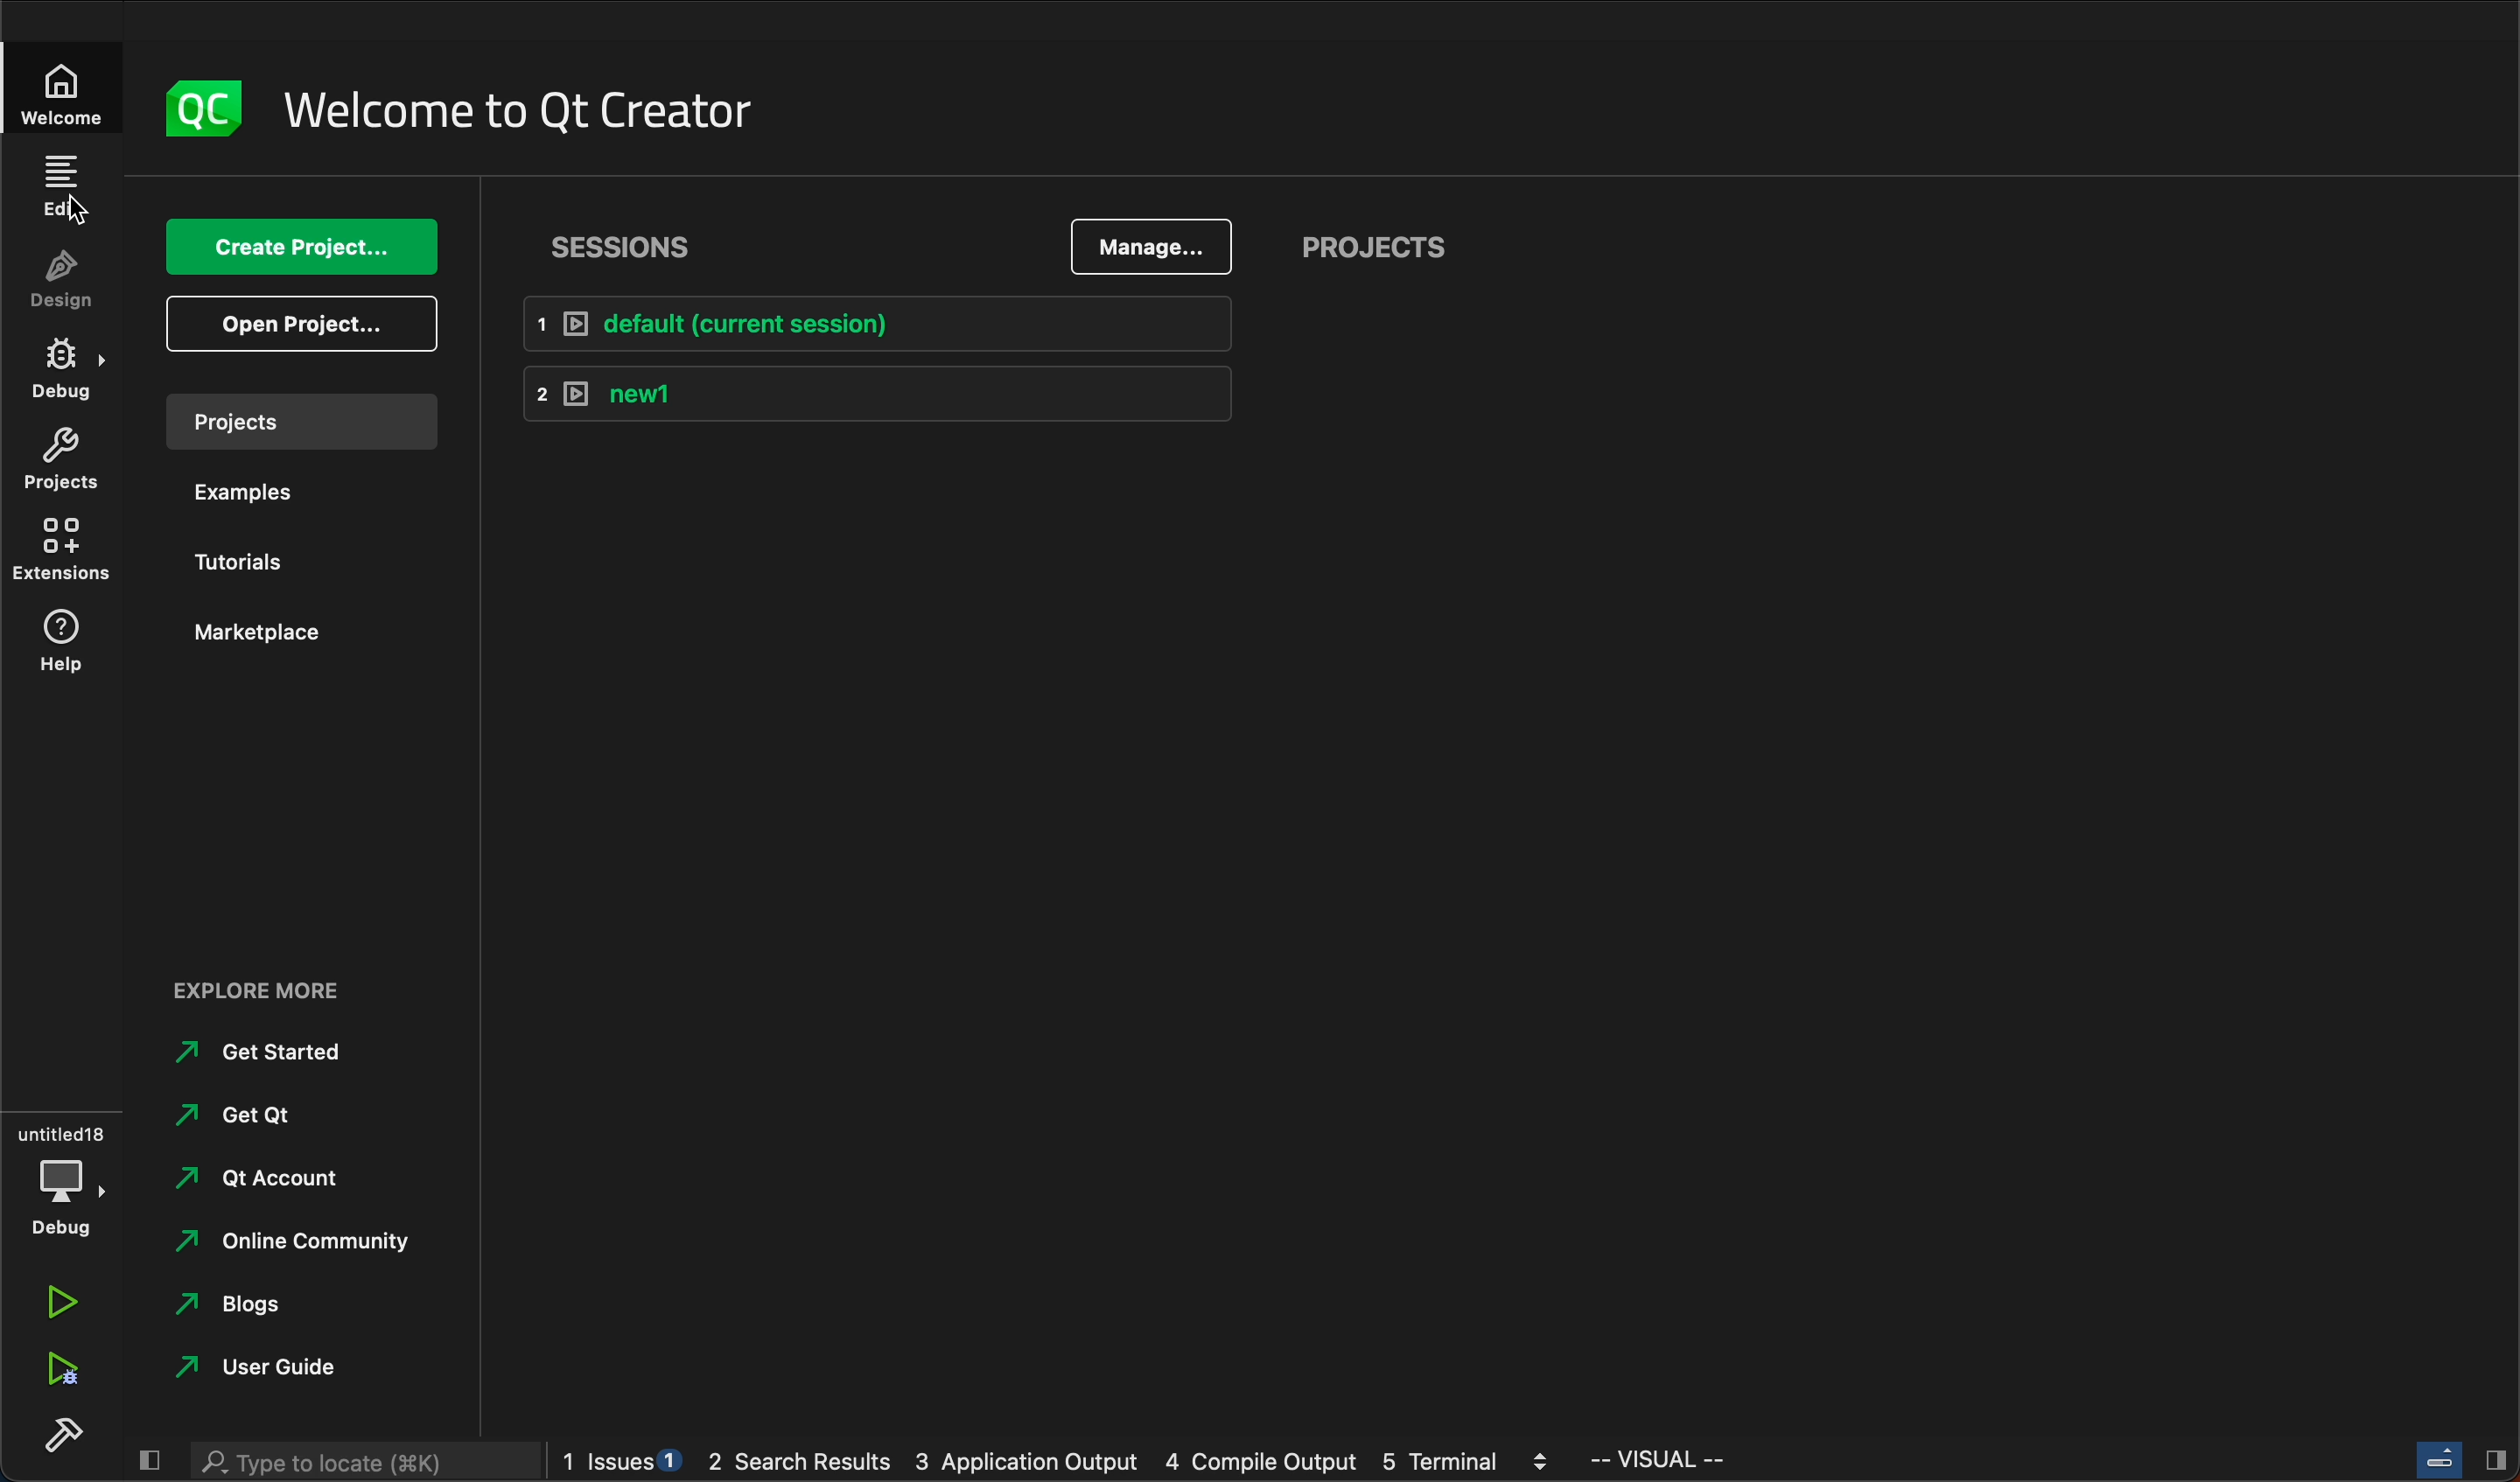  Describe the element at coordinates (862, 393) in the screenshot. I see `new1` at that location.